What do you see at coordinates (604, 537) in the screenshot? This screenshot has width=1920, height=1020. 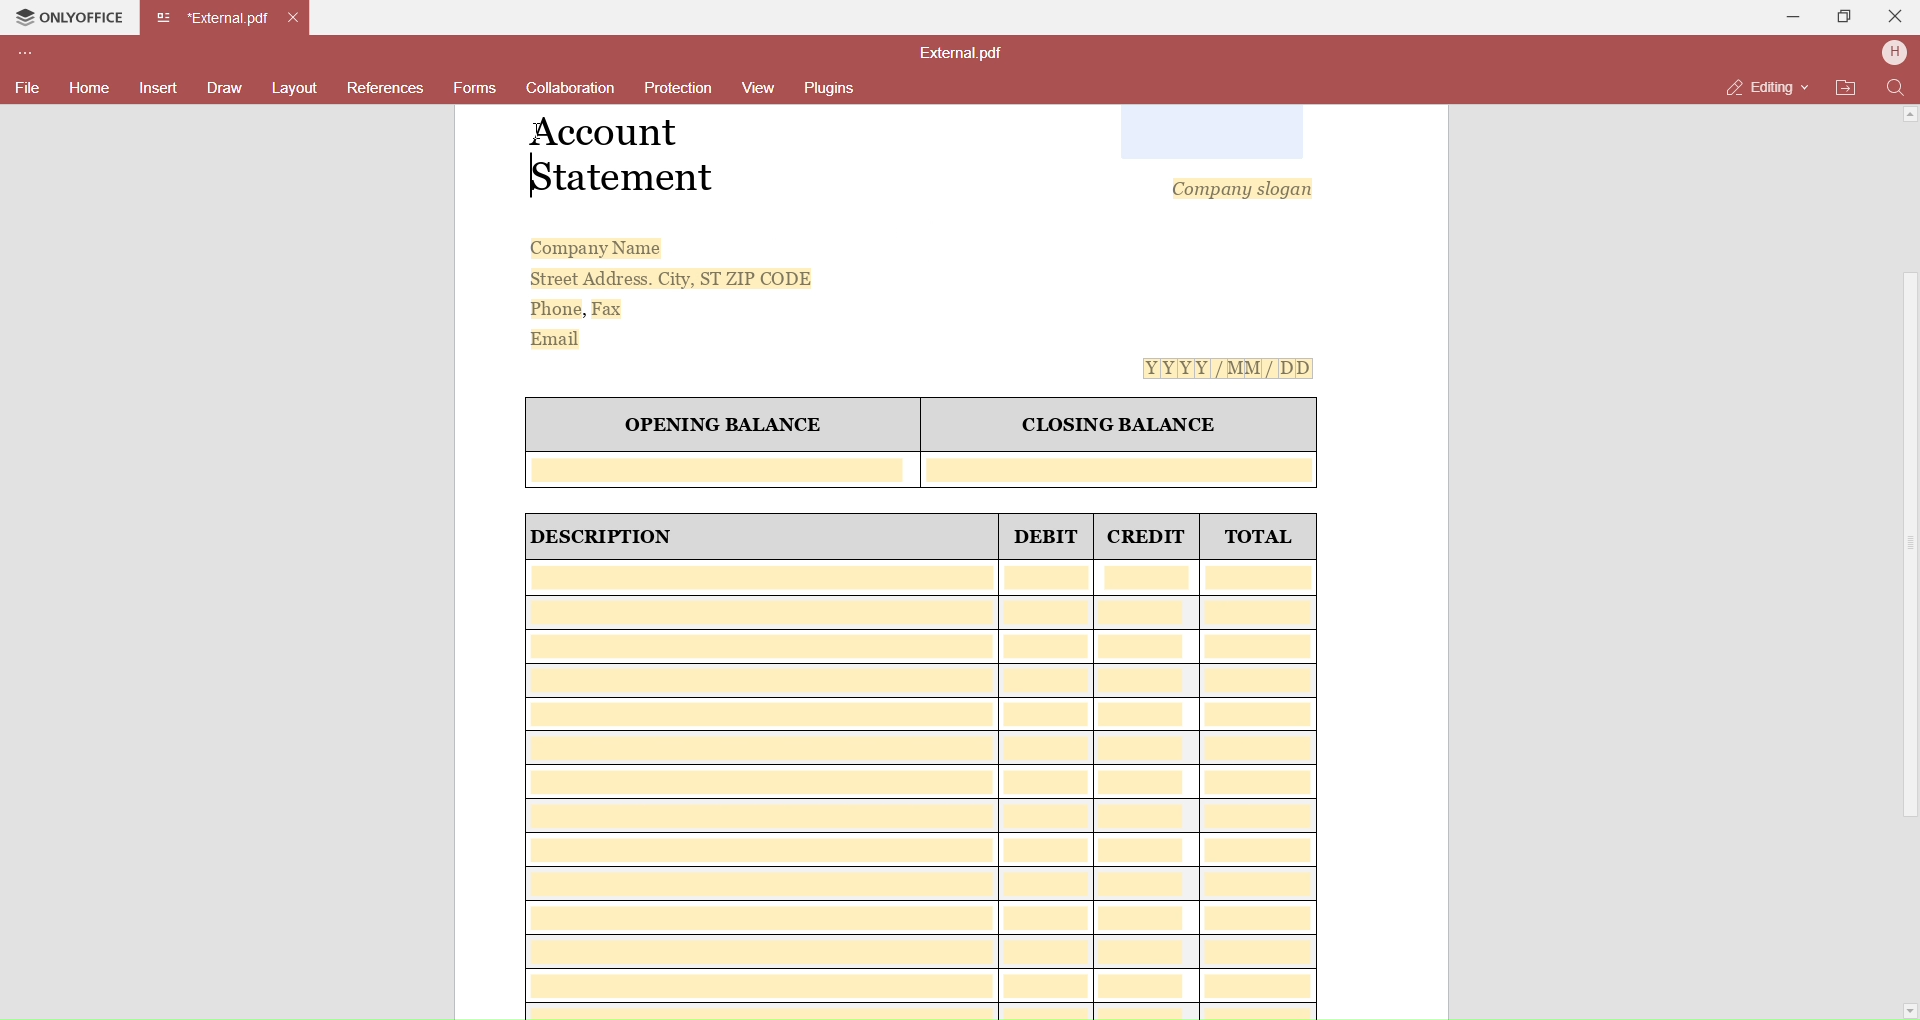 I see `| DESCRIPTION` at bounding box center [604, 537].